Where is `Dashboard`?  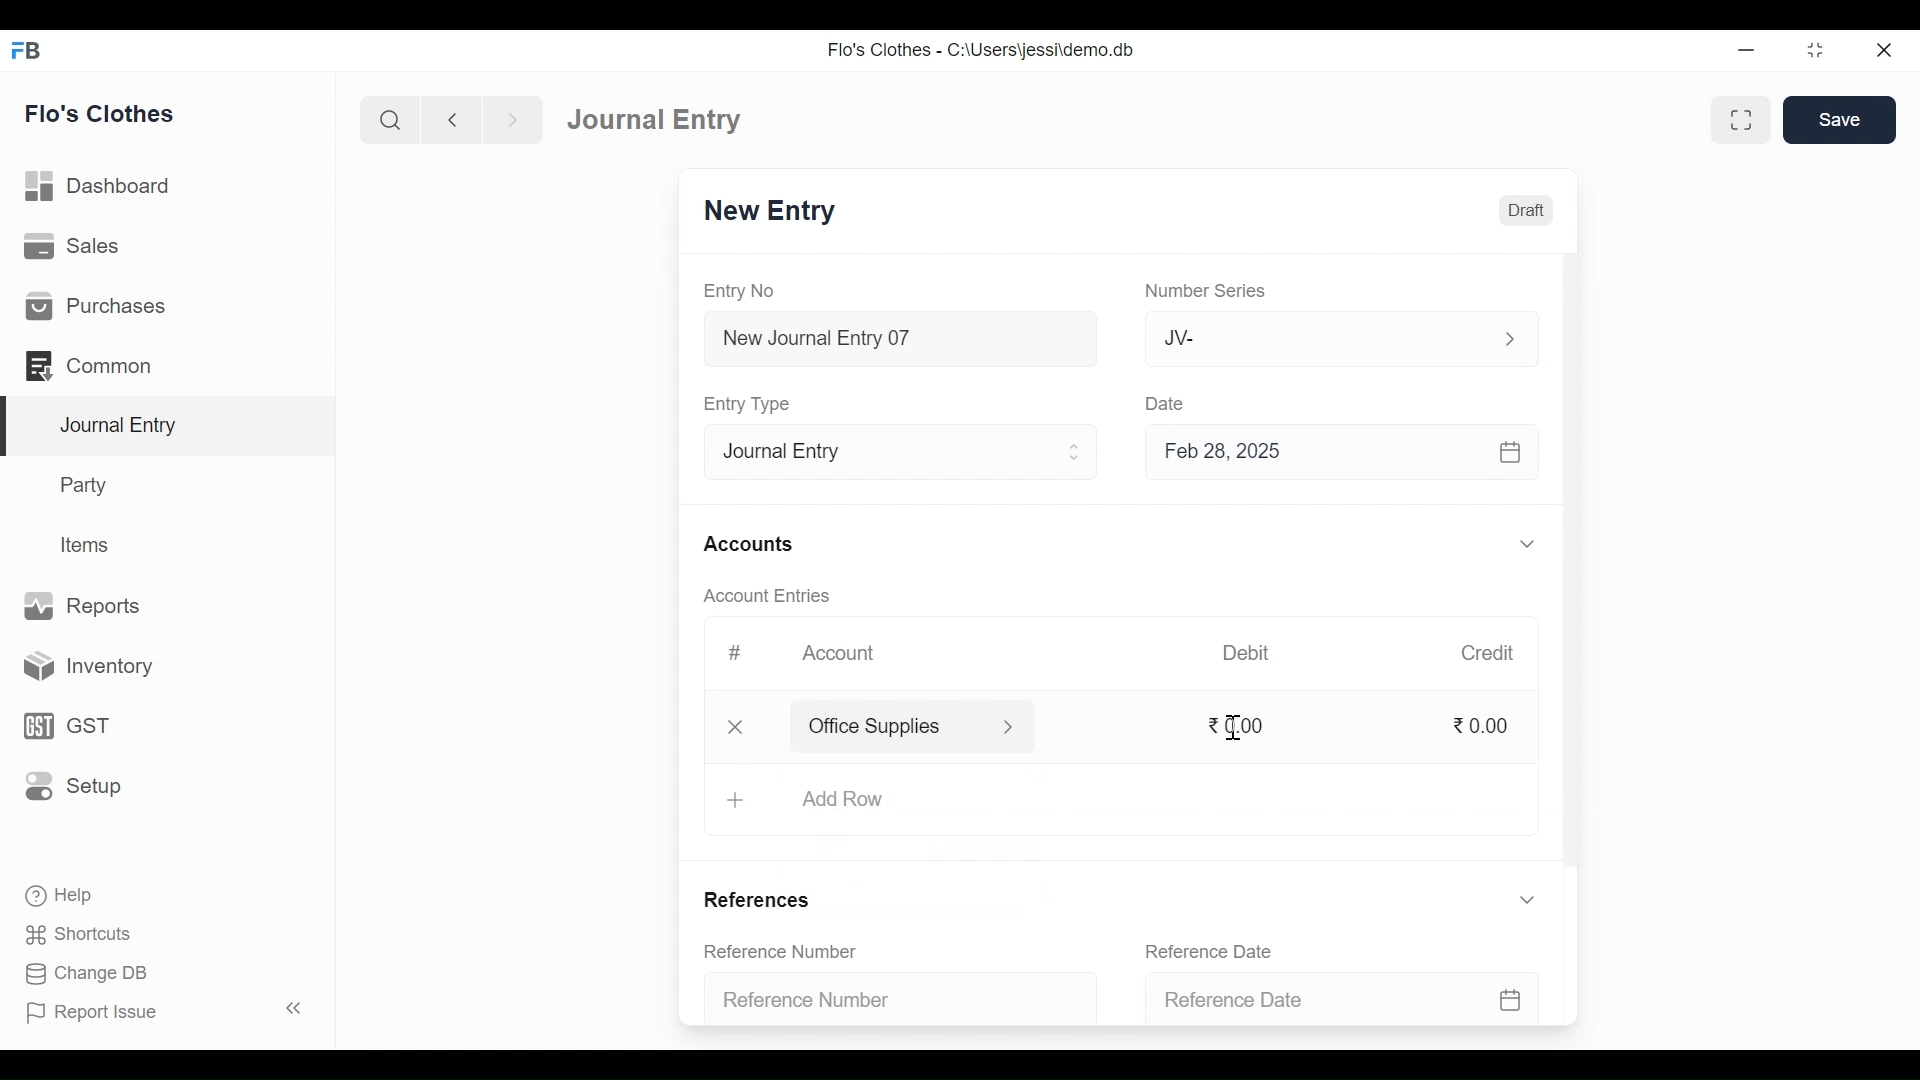
Dashboard is located at coordinates (99, 185).